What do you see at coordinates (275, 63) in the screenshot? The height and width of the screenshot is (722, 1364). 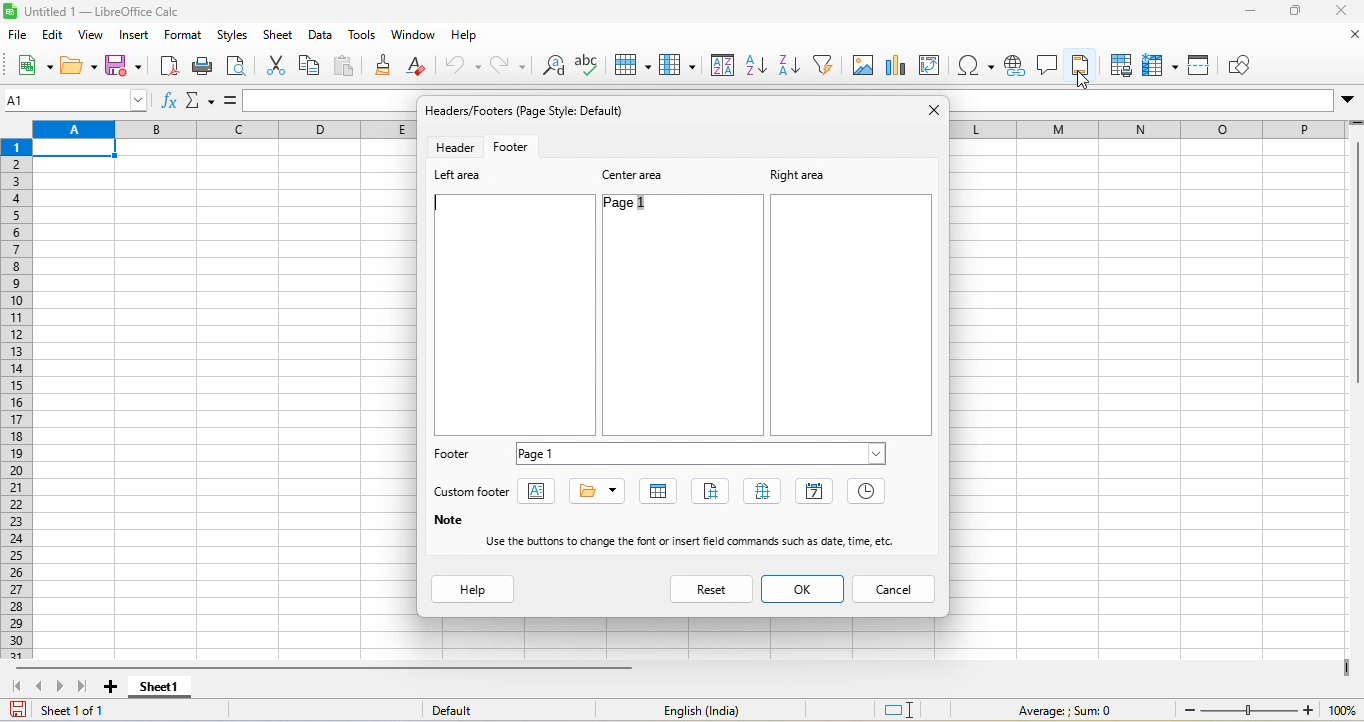 I see `cut` at bounding box center [275, 63].